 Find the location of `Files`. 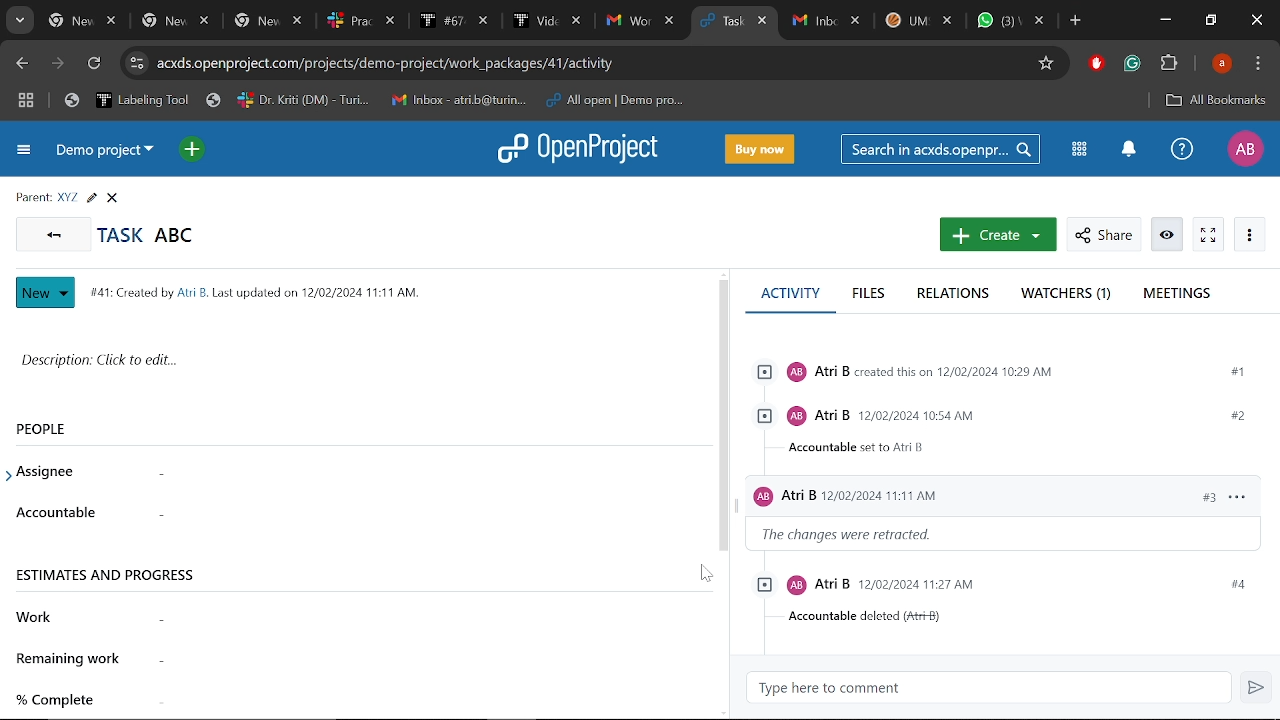

Files is located at coordinates (867, 294).